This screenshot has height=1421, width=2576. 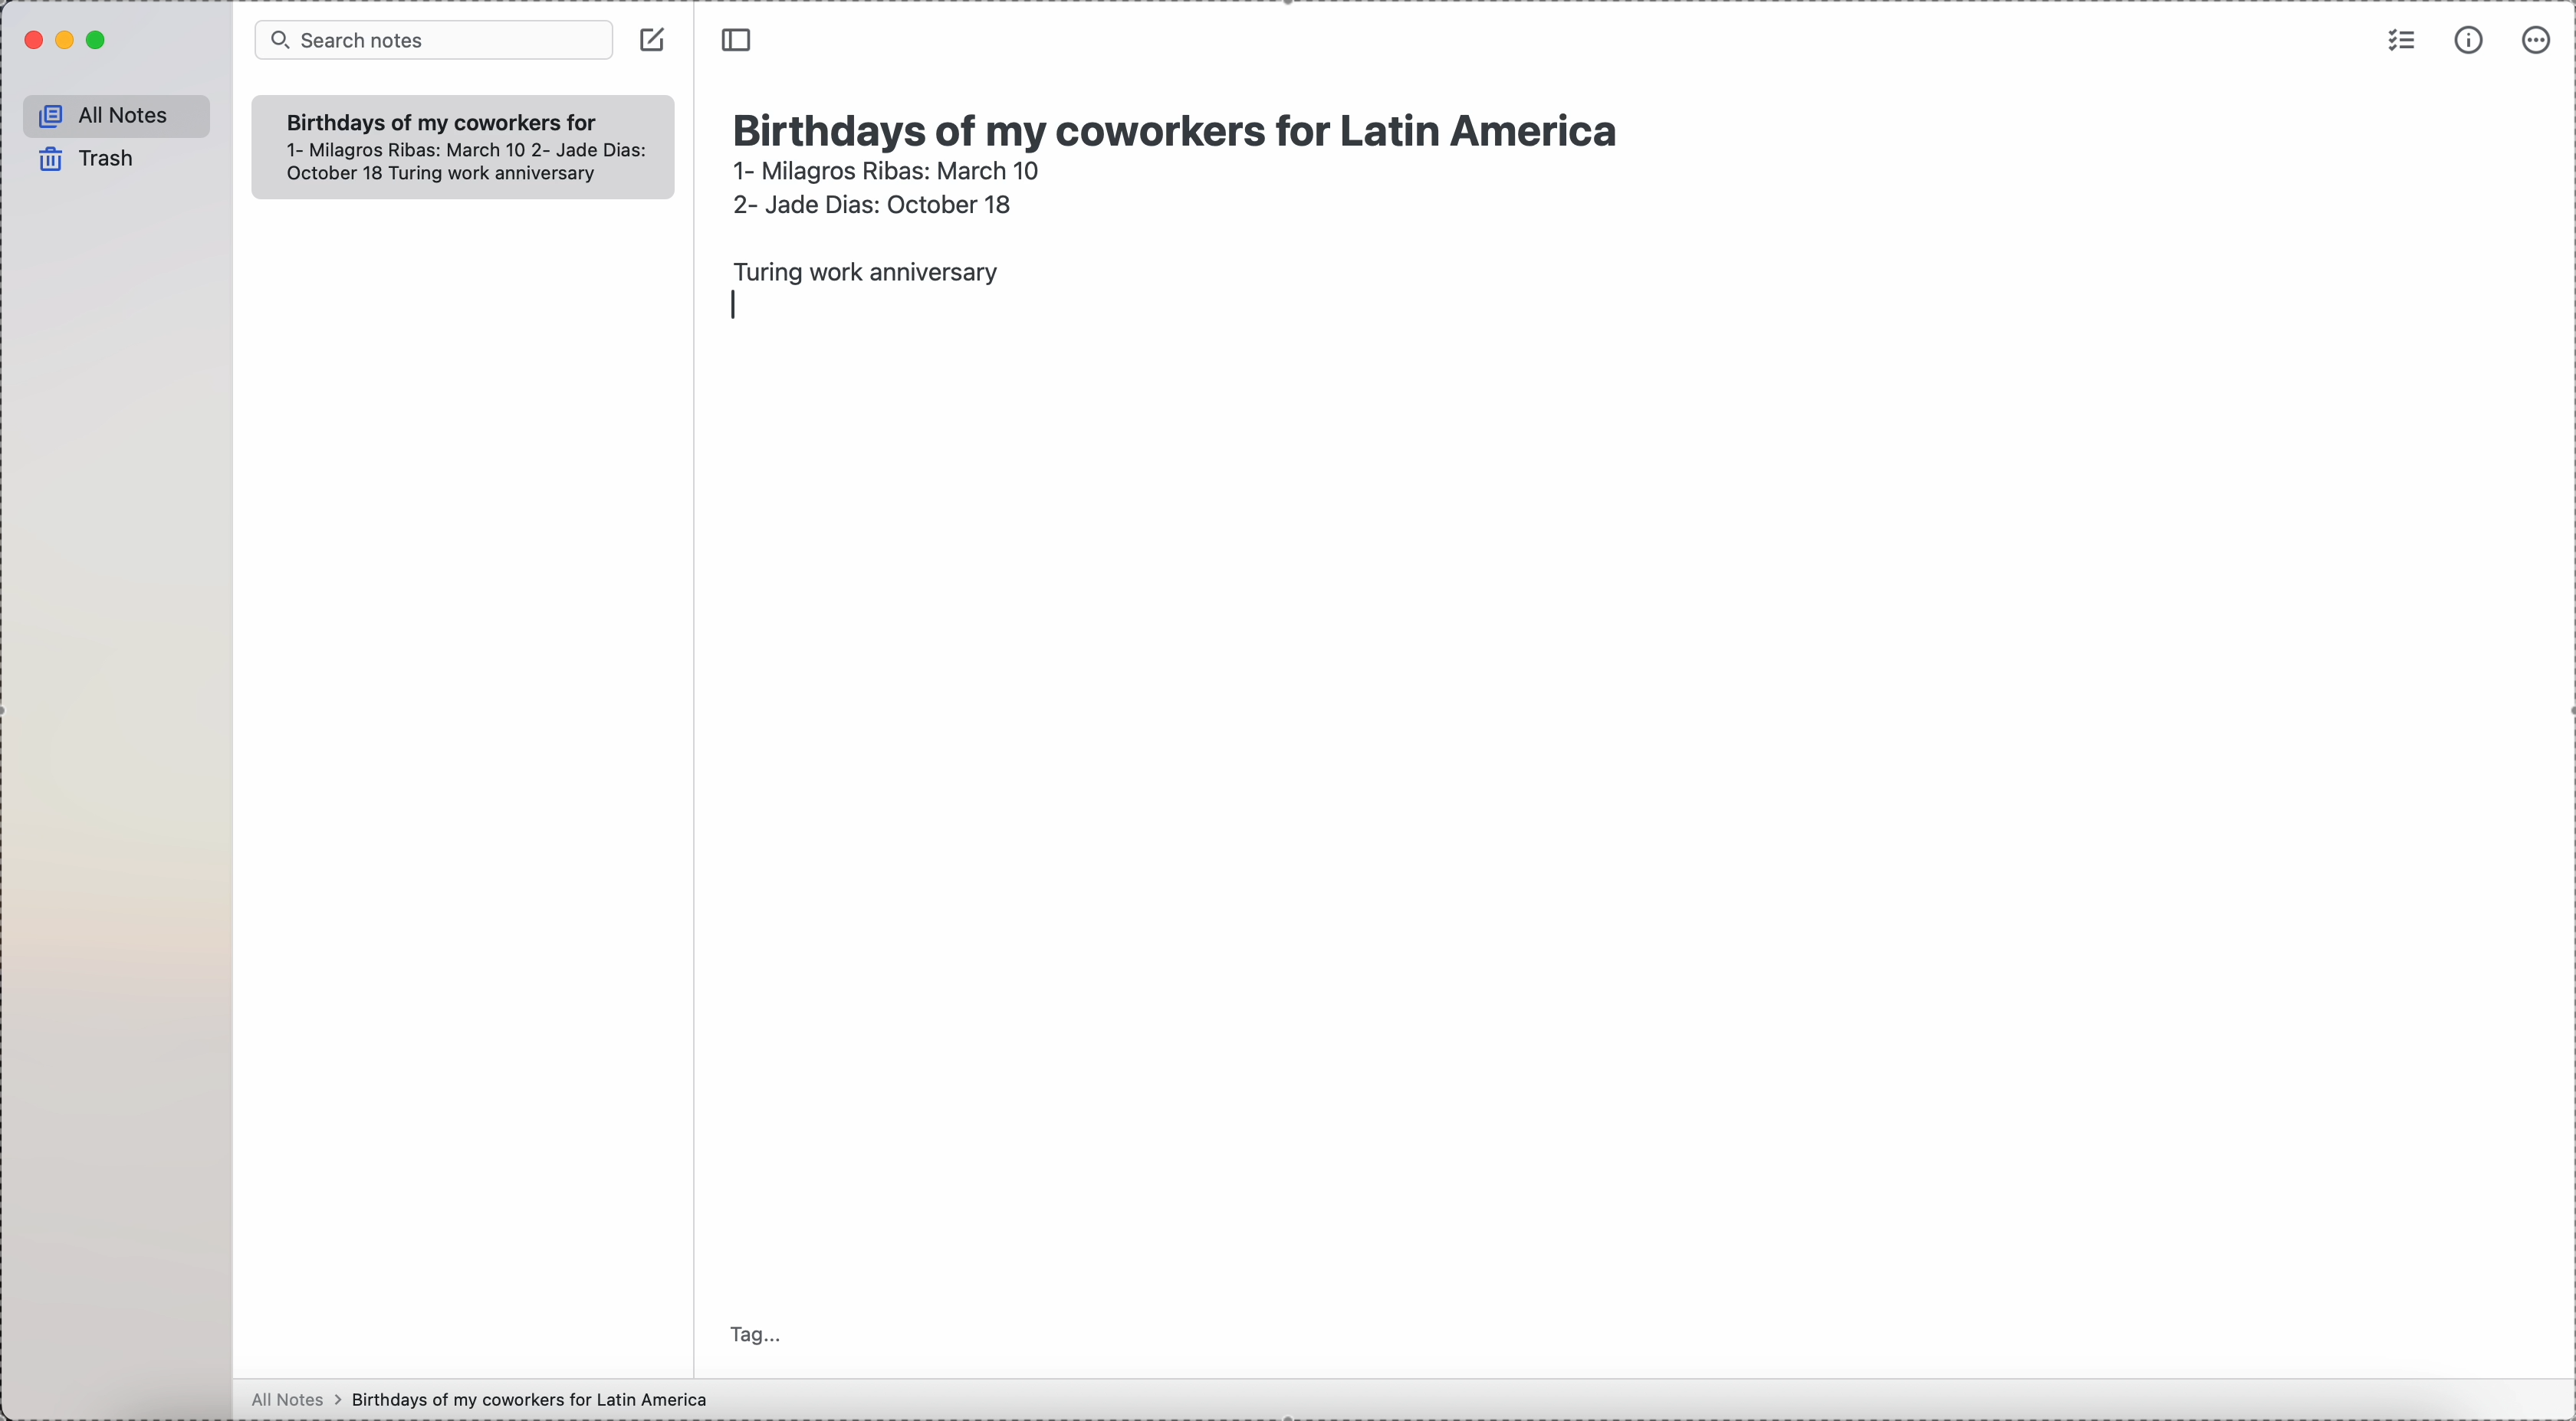 I want to click on tag, so click(x=757, y=1333).